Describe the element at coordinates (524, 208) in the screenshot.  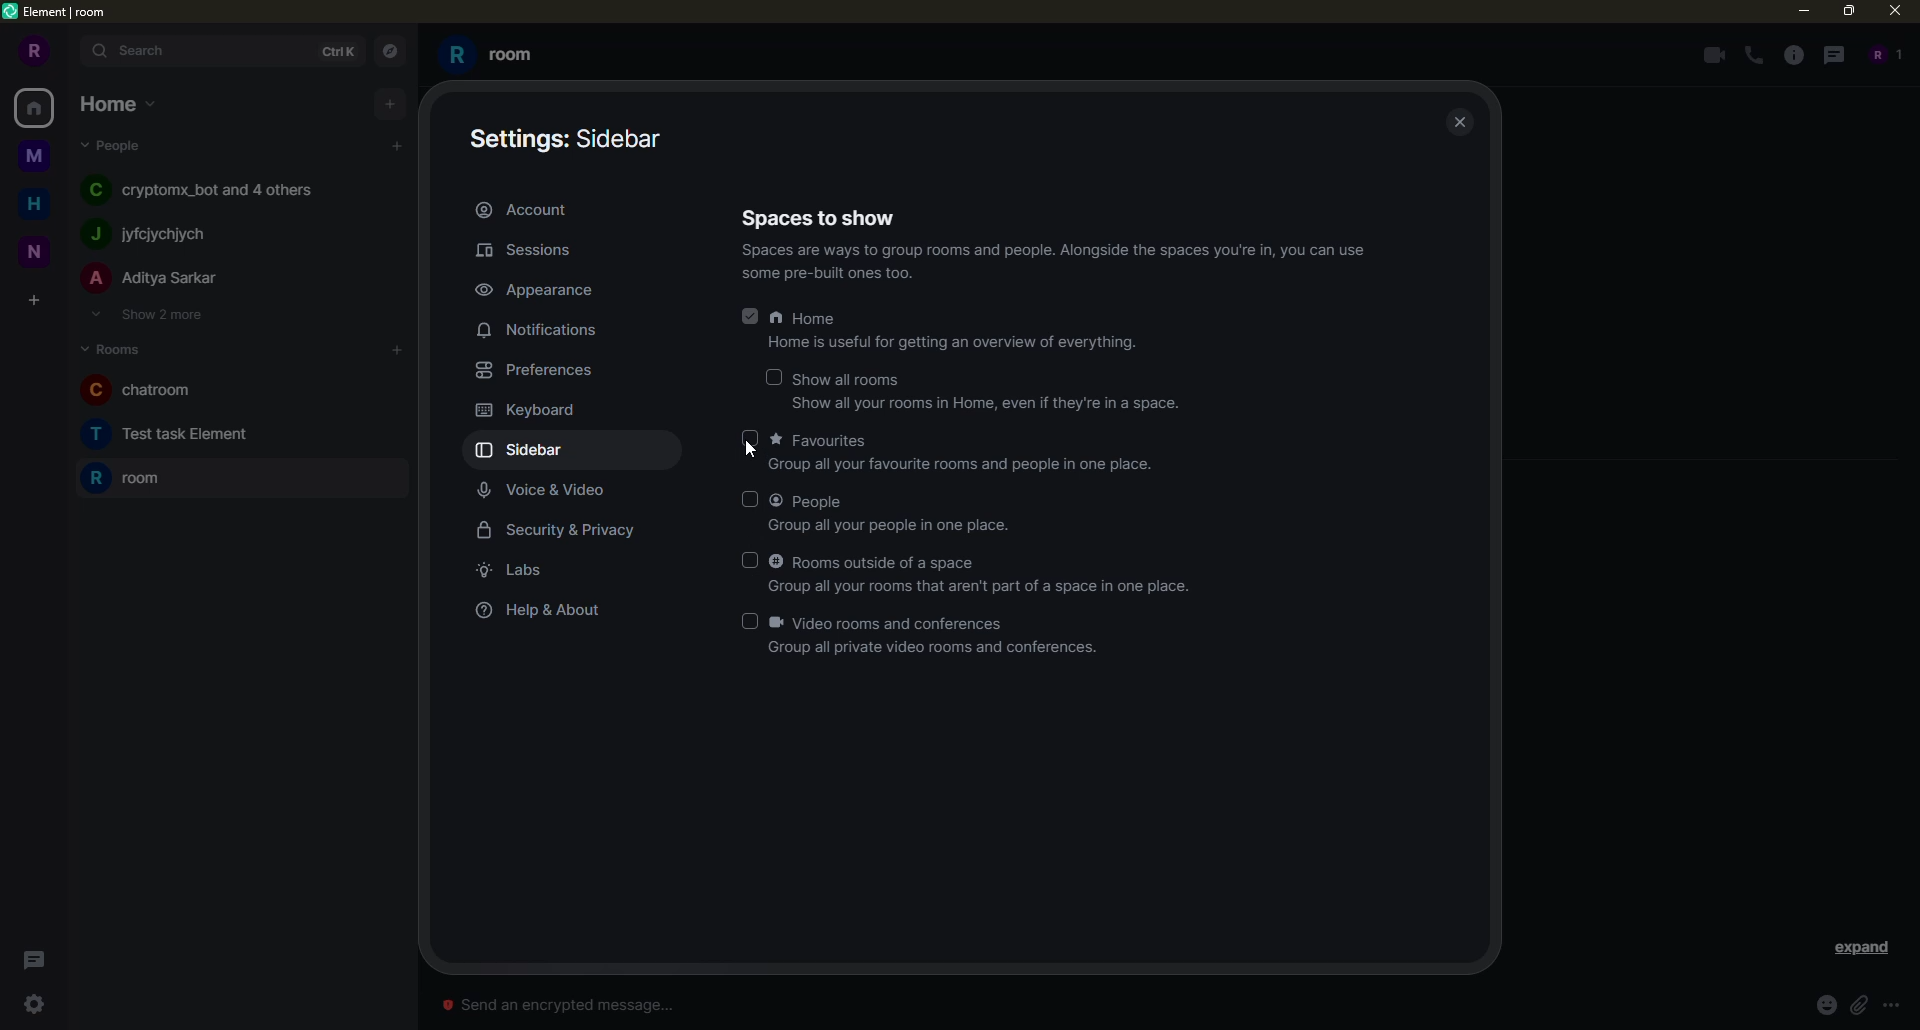
I see `account` at that location.